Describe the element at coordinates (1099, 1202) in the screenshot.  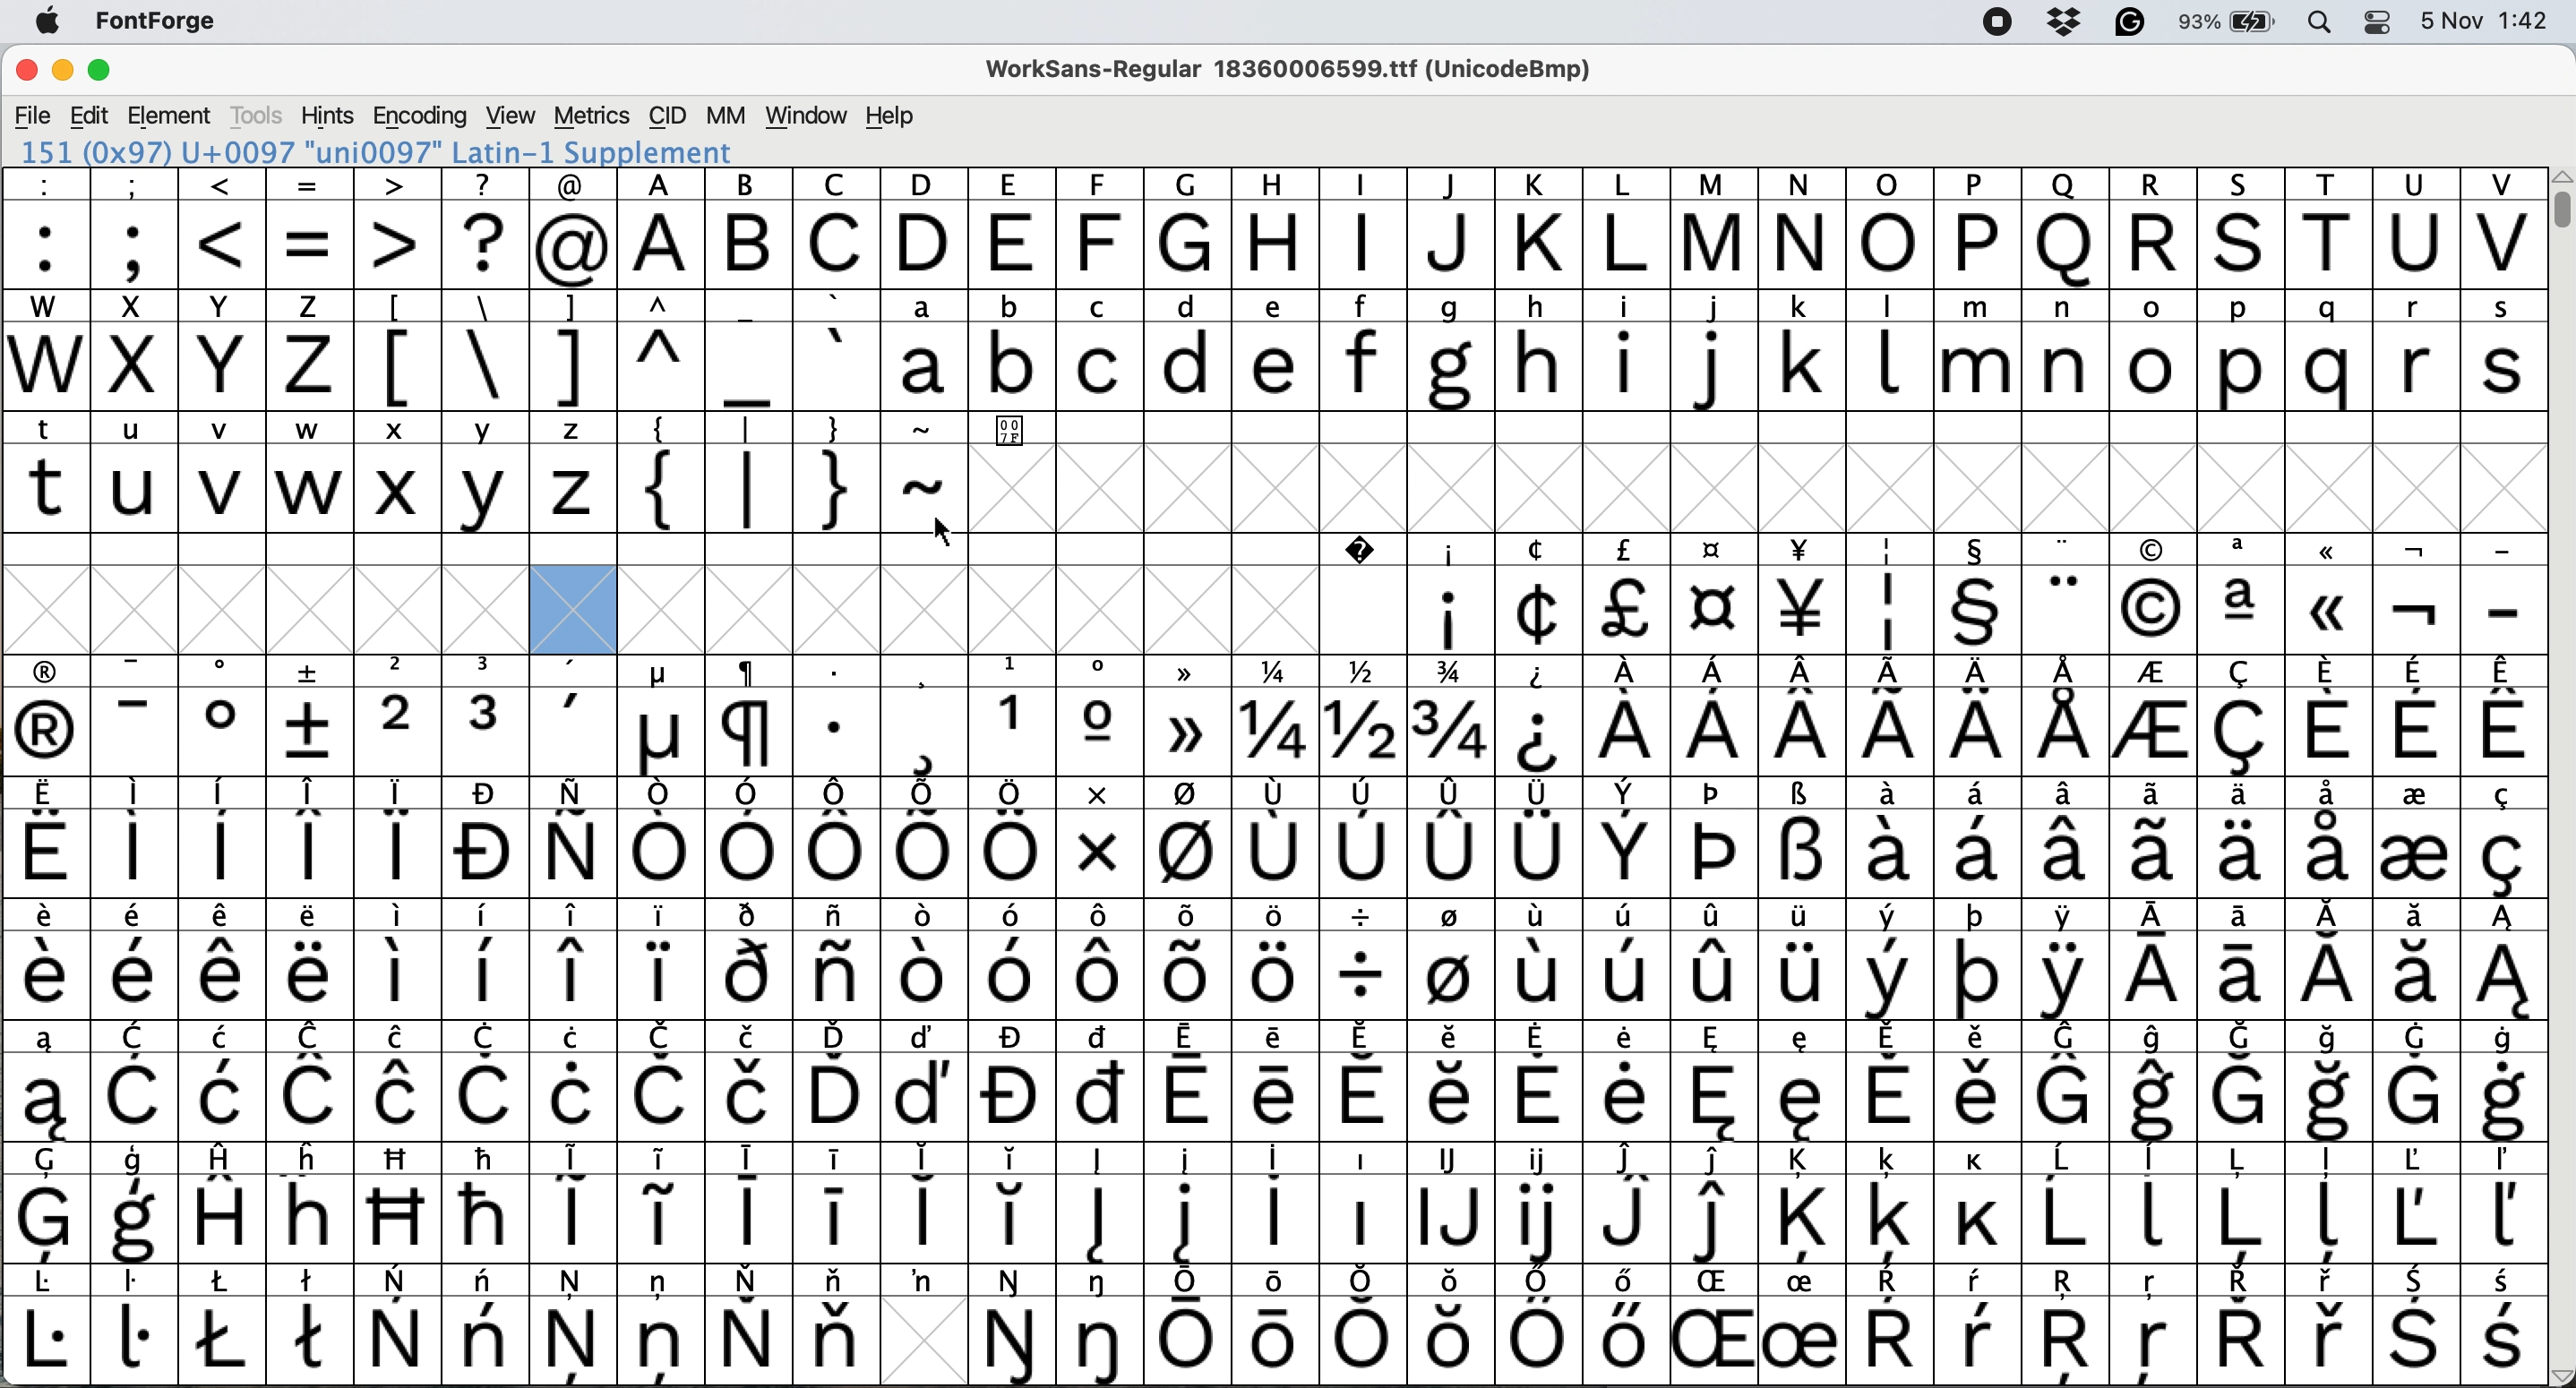
I see `symbol` at that location.